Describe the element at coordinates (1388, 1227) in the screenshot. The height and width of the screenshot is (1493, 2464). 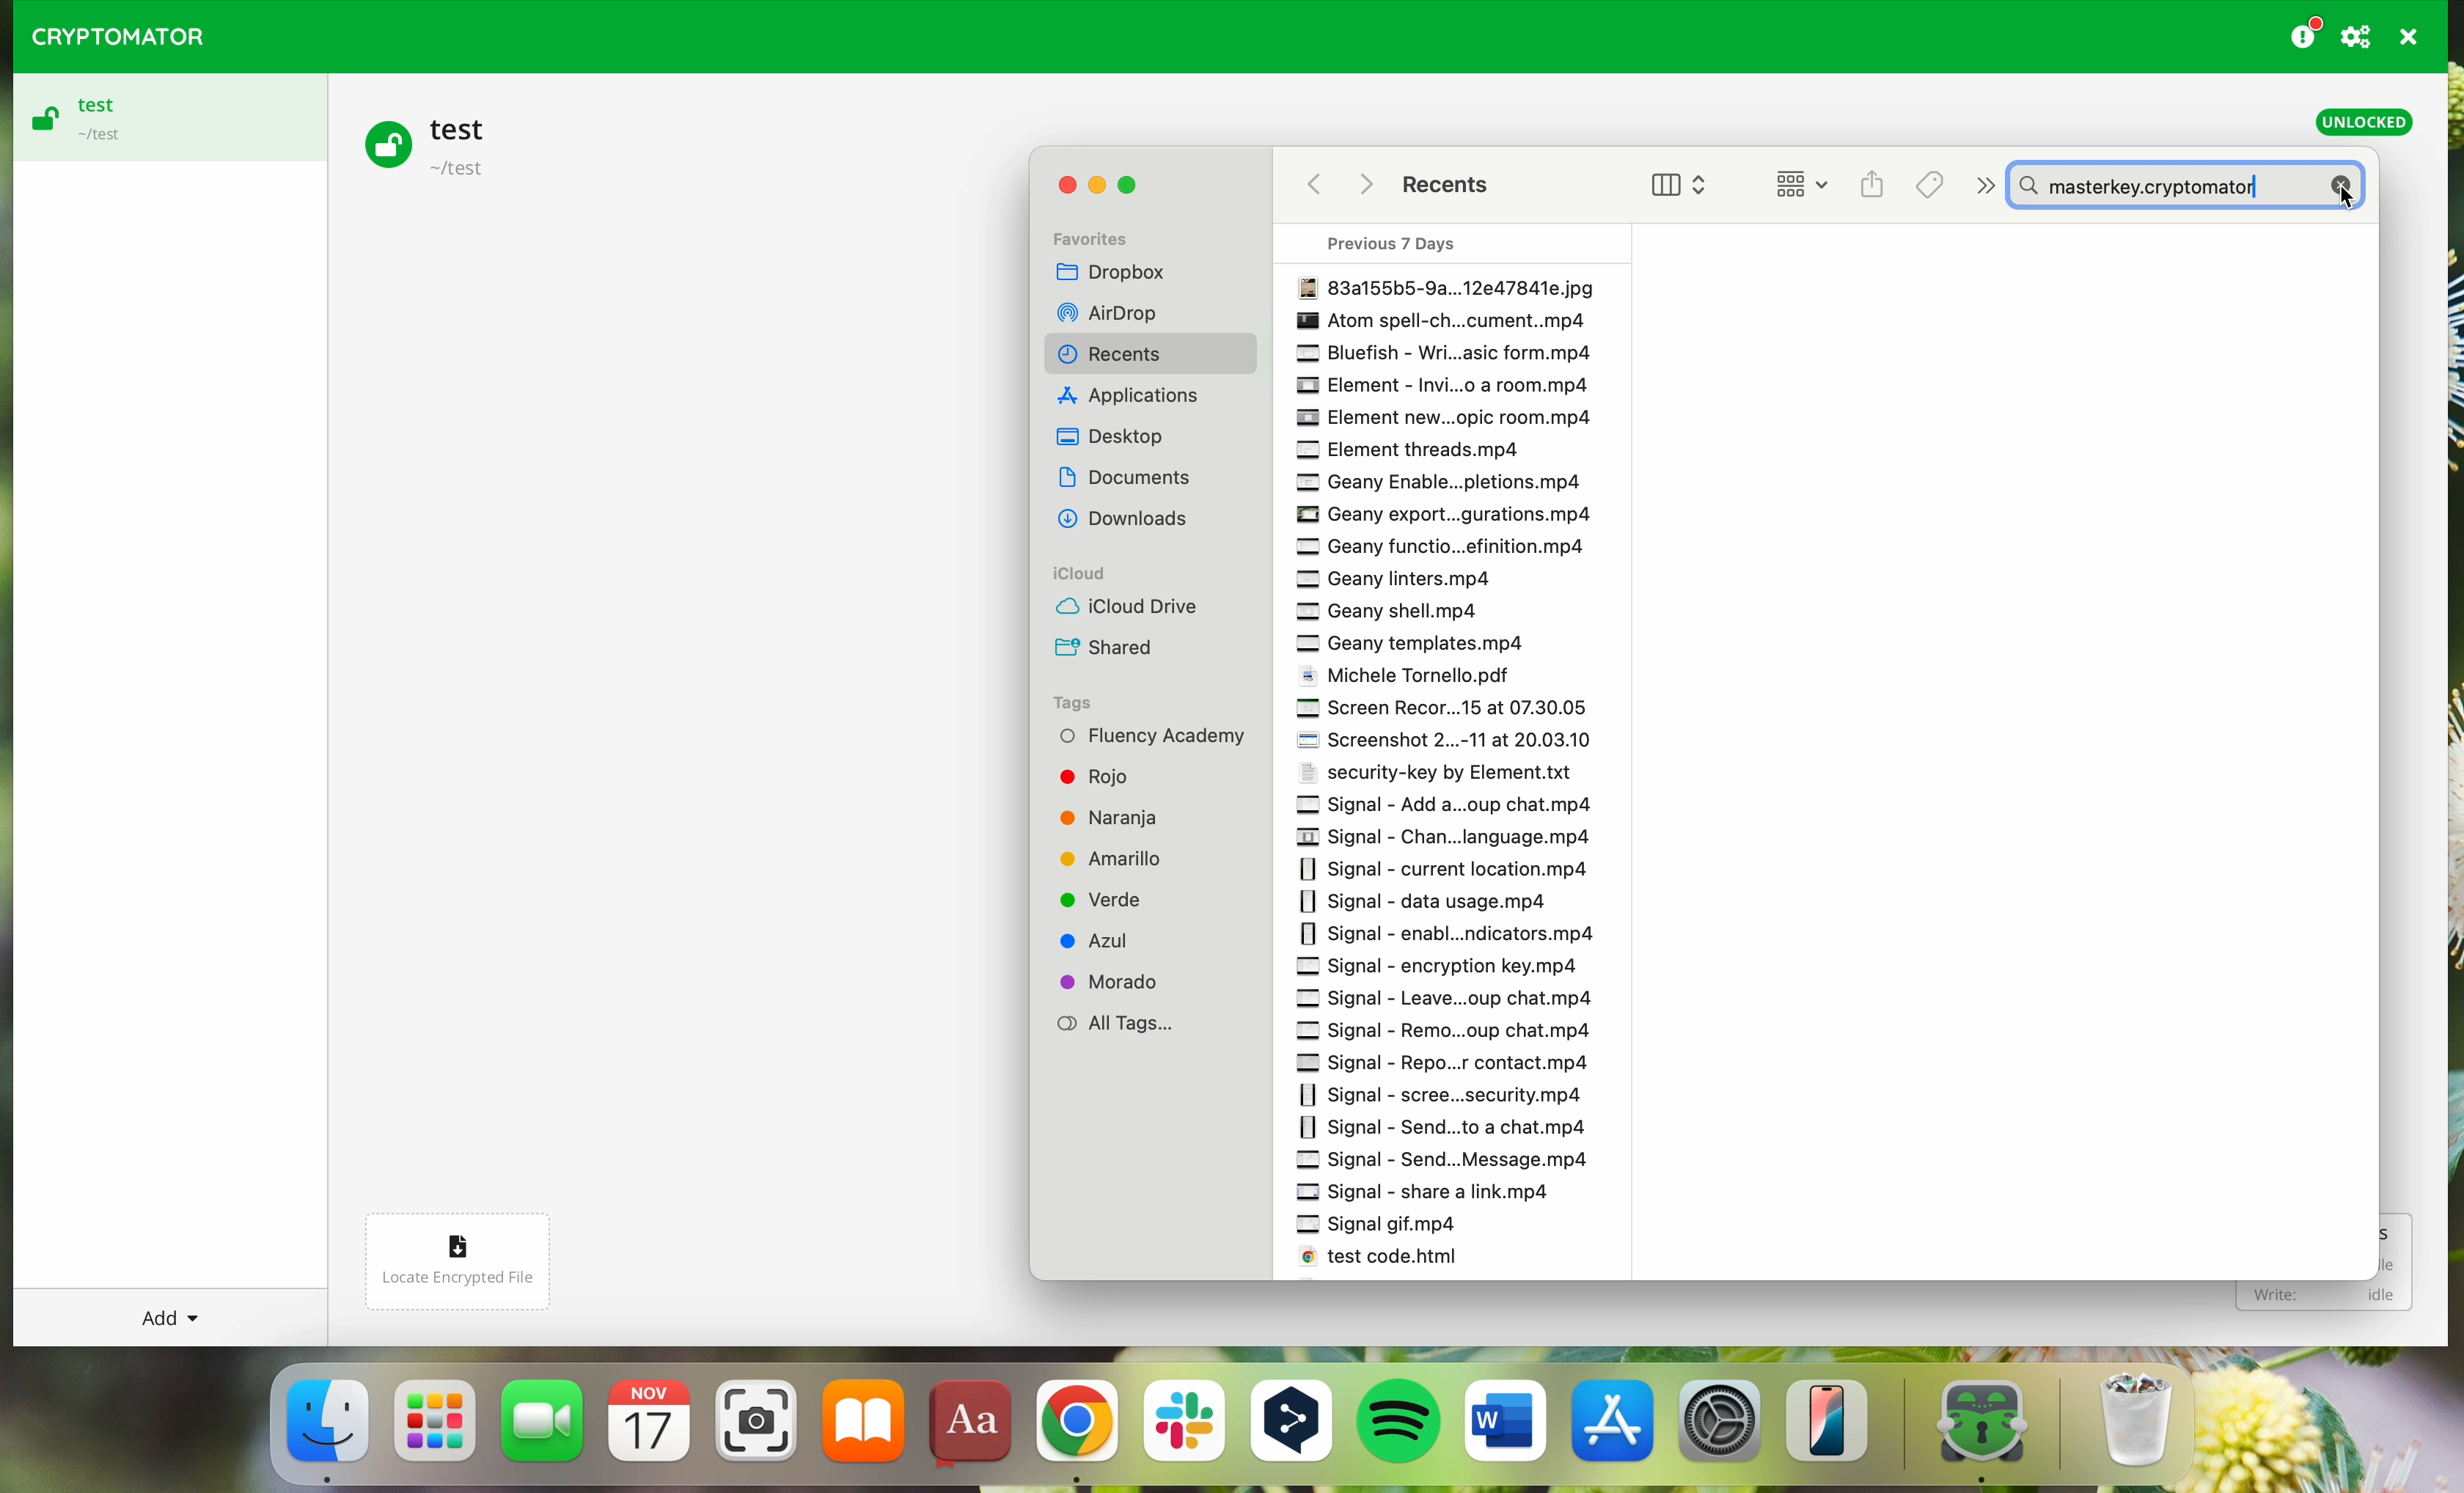
I see `Signal gif` at that location.